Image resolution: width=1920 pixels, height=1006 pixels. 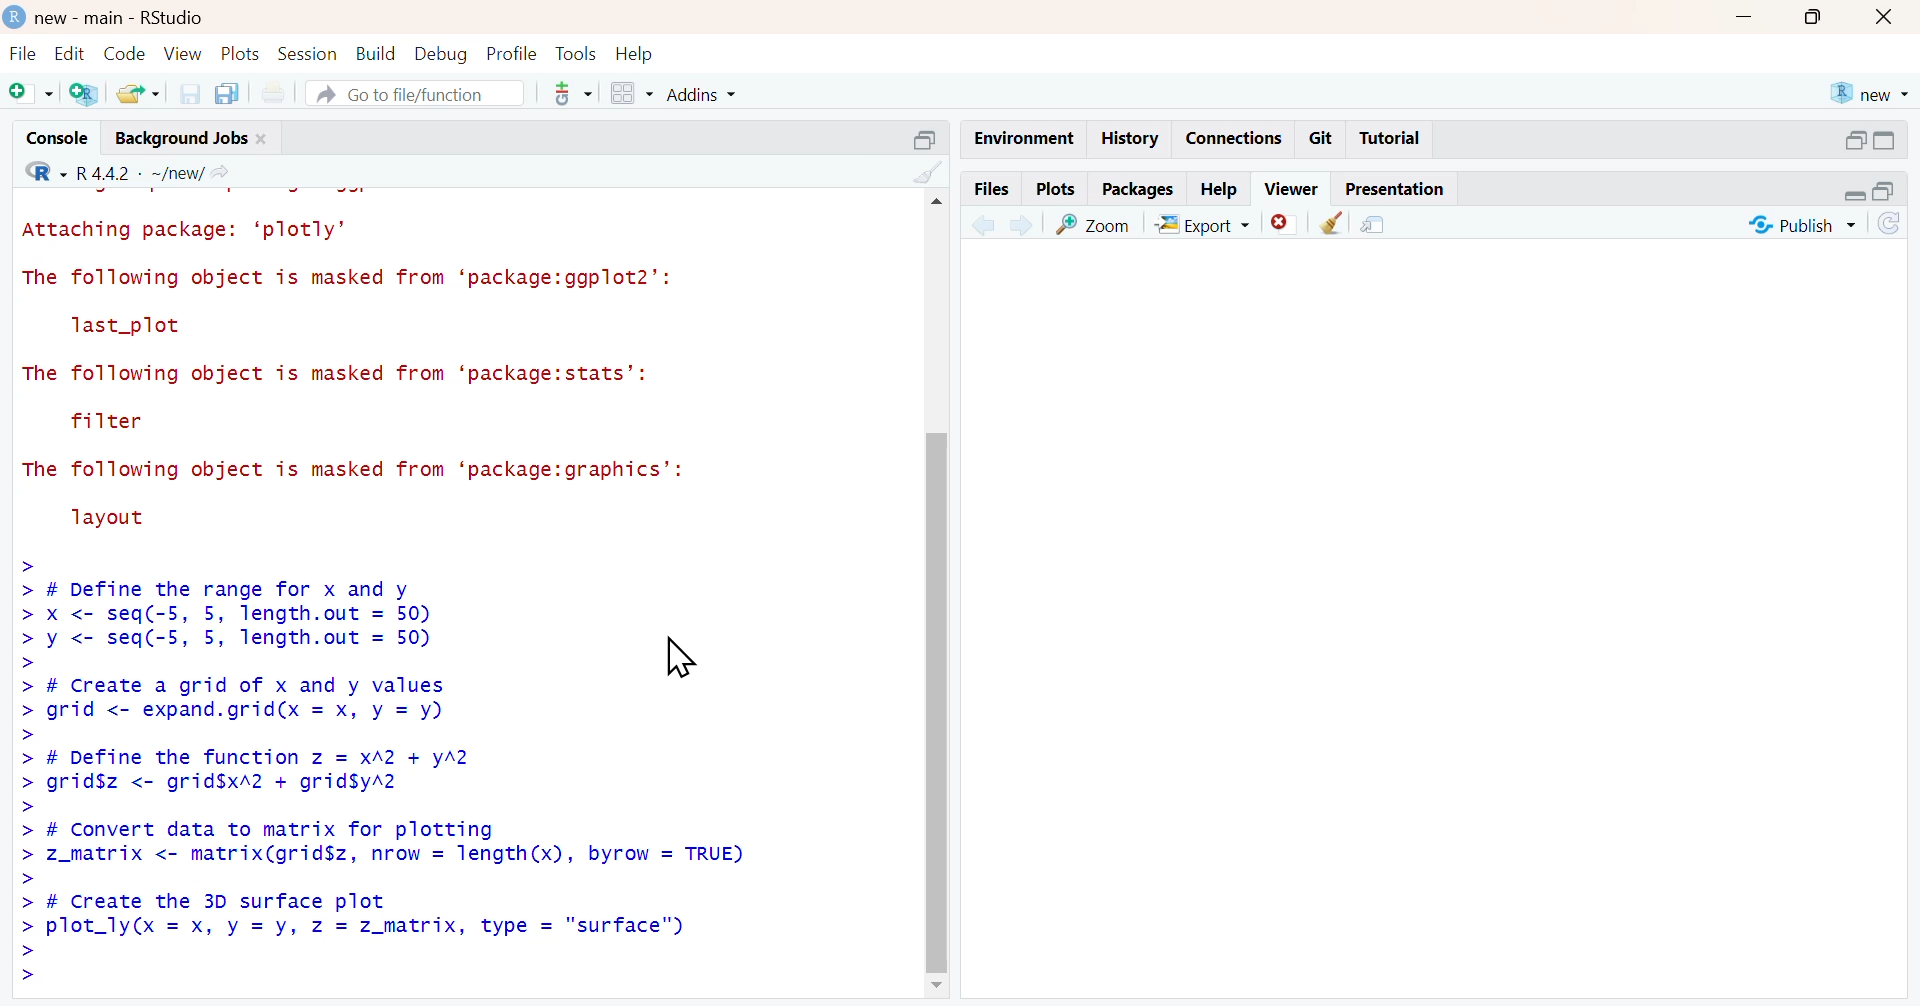 I want to click on connections, so click(x=1233, y=138).